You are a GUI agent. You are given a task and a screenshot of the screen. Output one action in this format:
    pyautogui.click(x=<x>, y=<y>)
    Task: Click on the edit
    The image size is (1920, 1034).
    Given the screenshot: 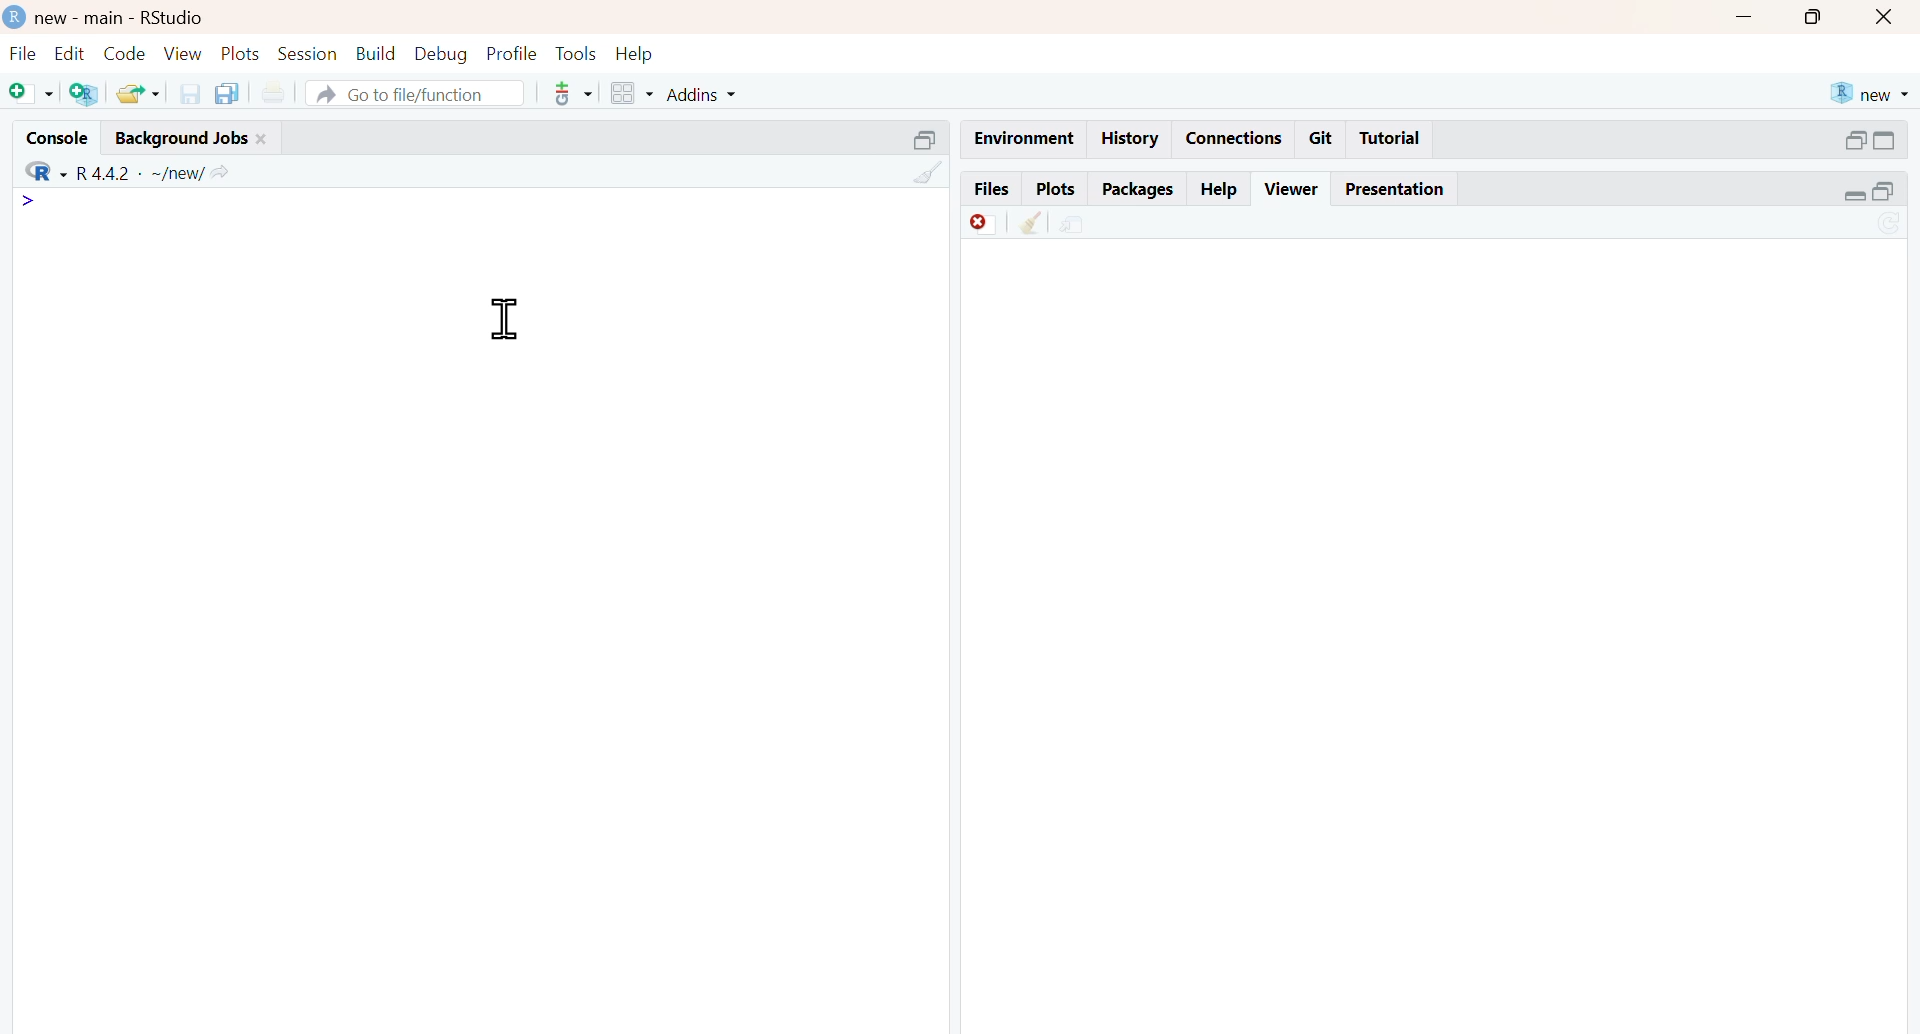 What is the action you would take?
    pyautogui.click(x=70, y=53)
    